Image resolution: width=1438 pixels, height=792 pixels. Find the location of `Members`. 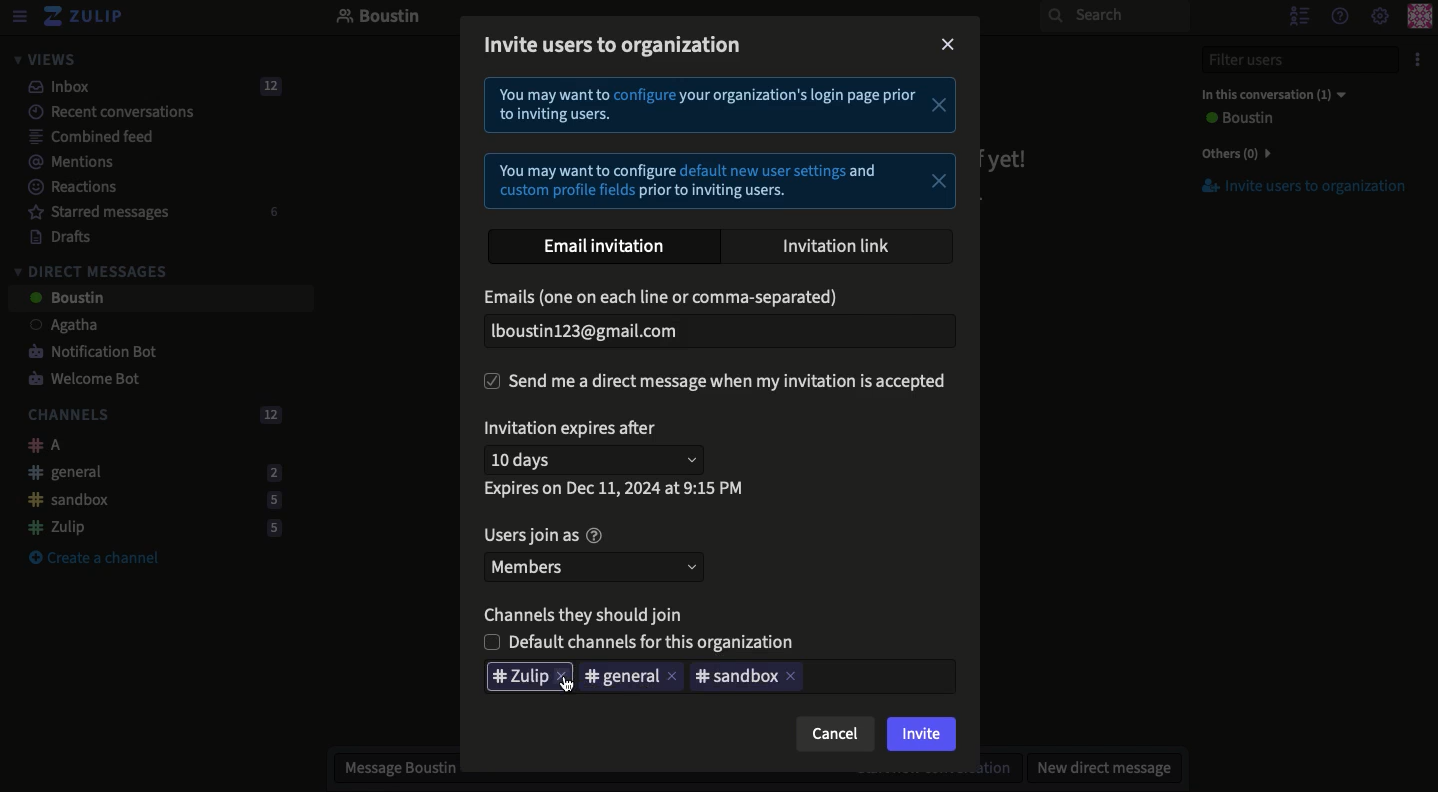

Members is located at coordinates (598, 566).